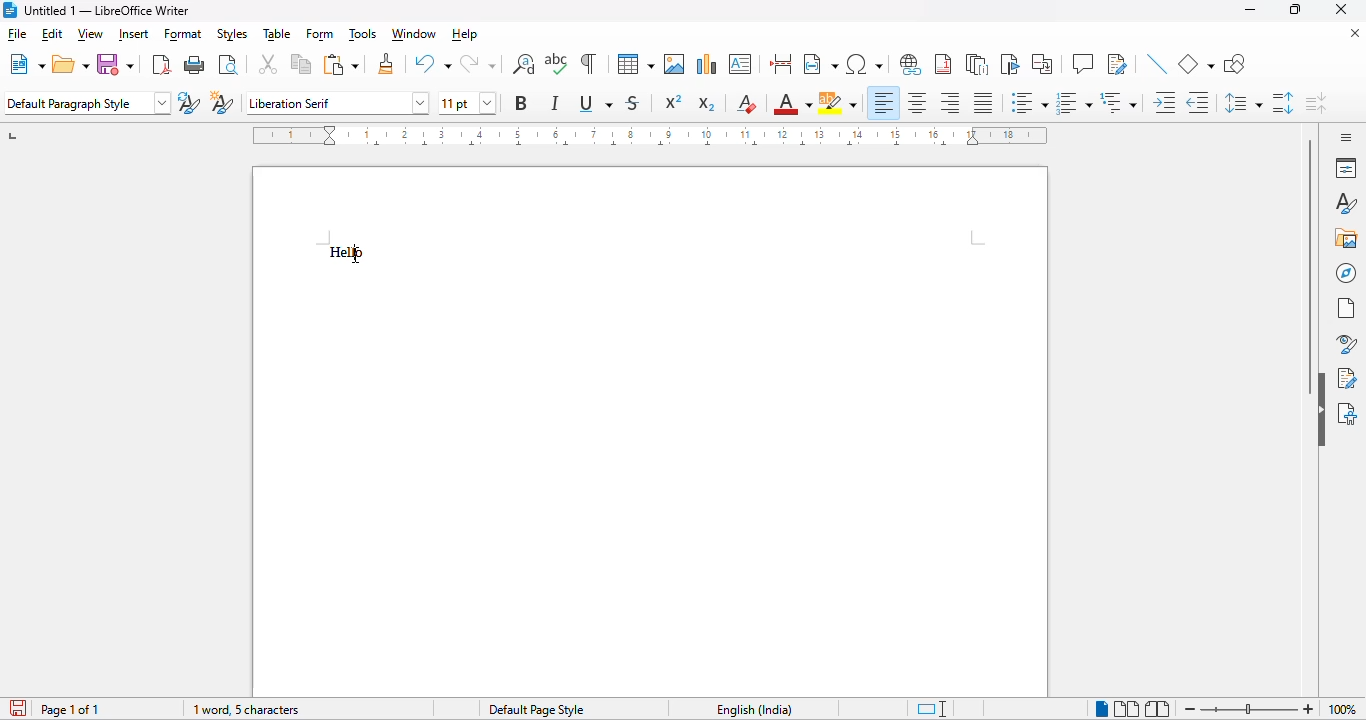 This screenshot has height=720, width=1366. I want to click on insert text box, so click(741, 64).